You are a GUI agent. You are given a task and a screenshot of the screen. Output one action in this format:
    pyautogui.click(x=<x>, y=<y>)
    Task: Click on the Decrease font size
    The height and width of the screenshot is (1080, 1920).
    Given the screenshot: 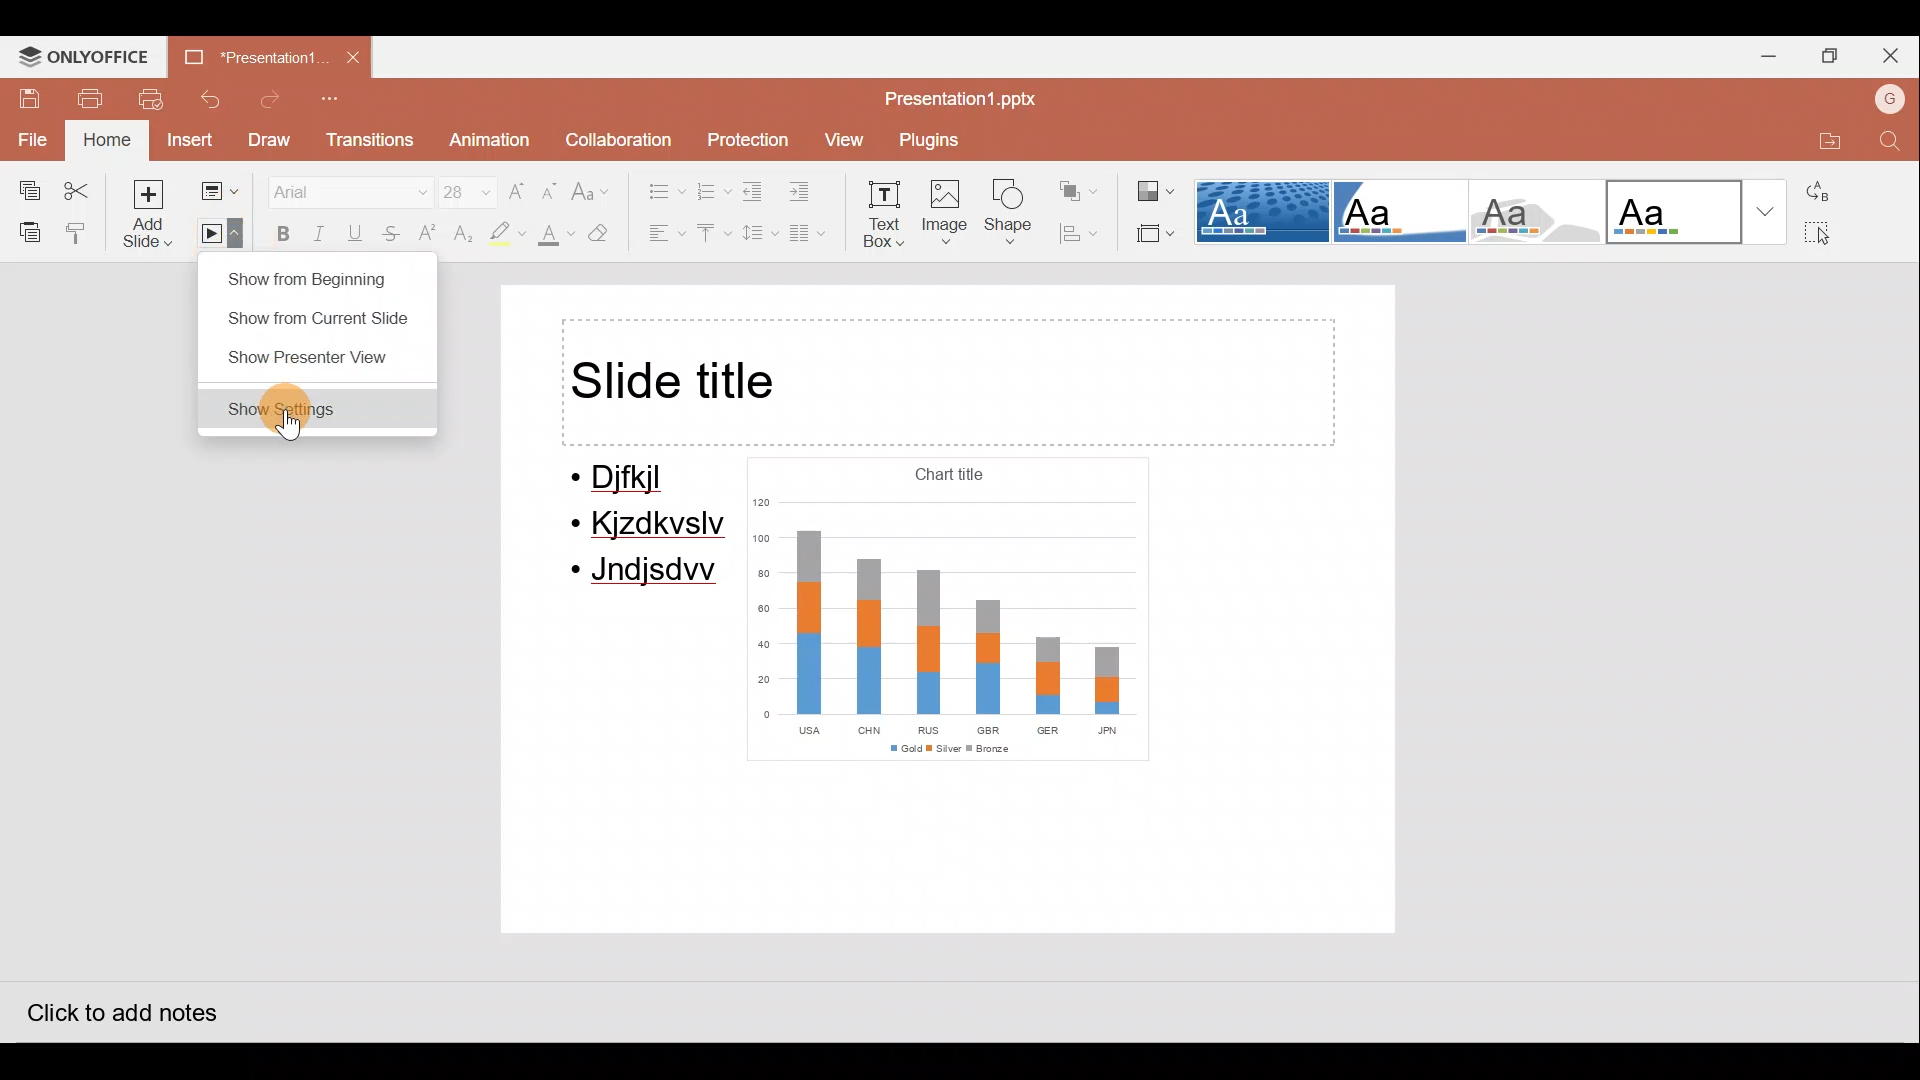 What is the action you would take?
    pyautogui.click(x=548, y=188)
    